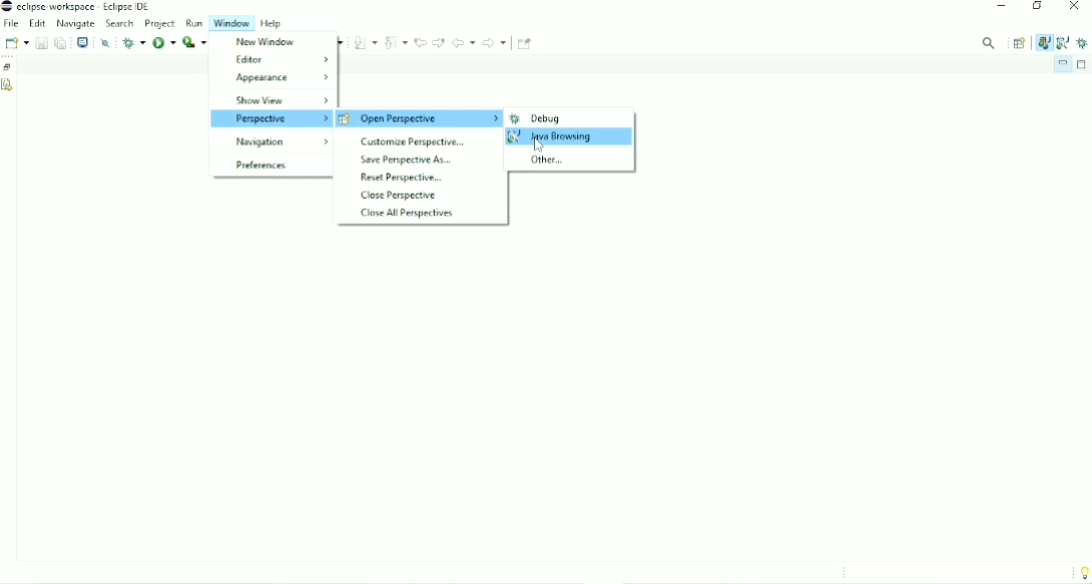  I want to click on Tip, so click(1080, 573).